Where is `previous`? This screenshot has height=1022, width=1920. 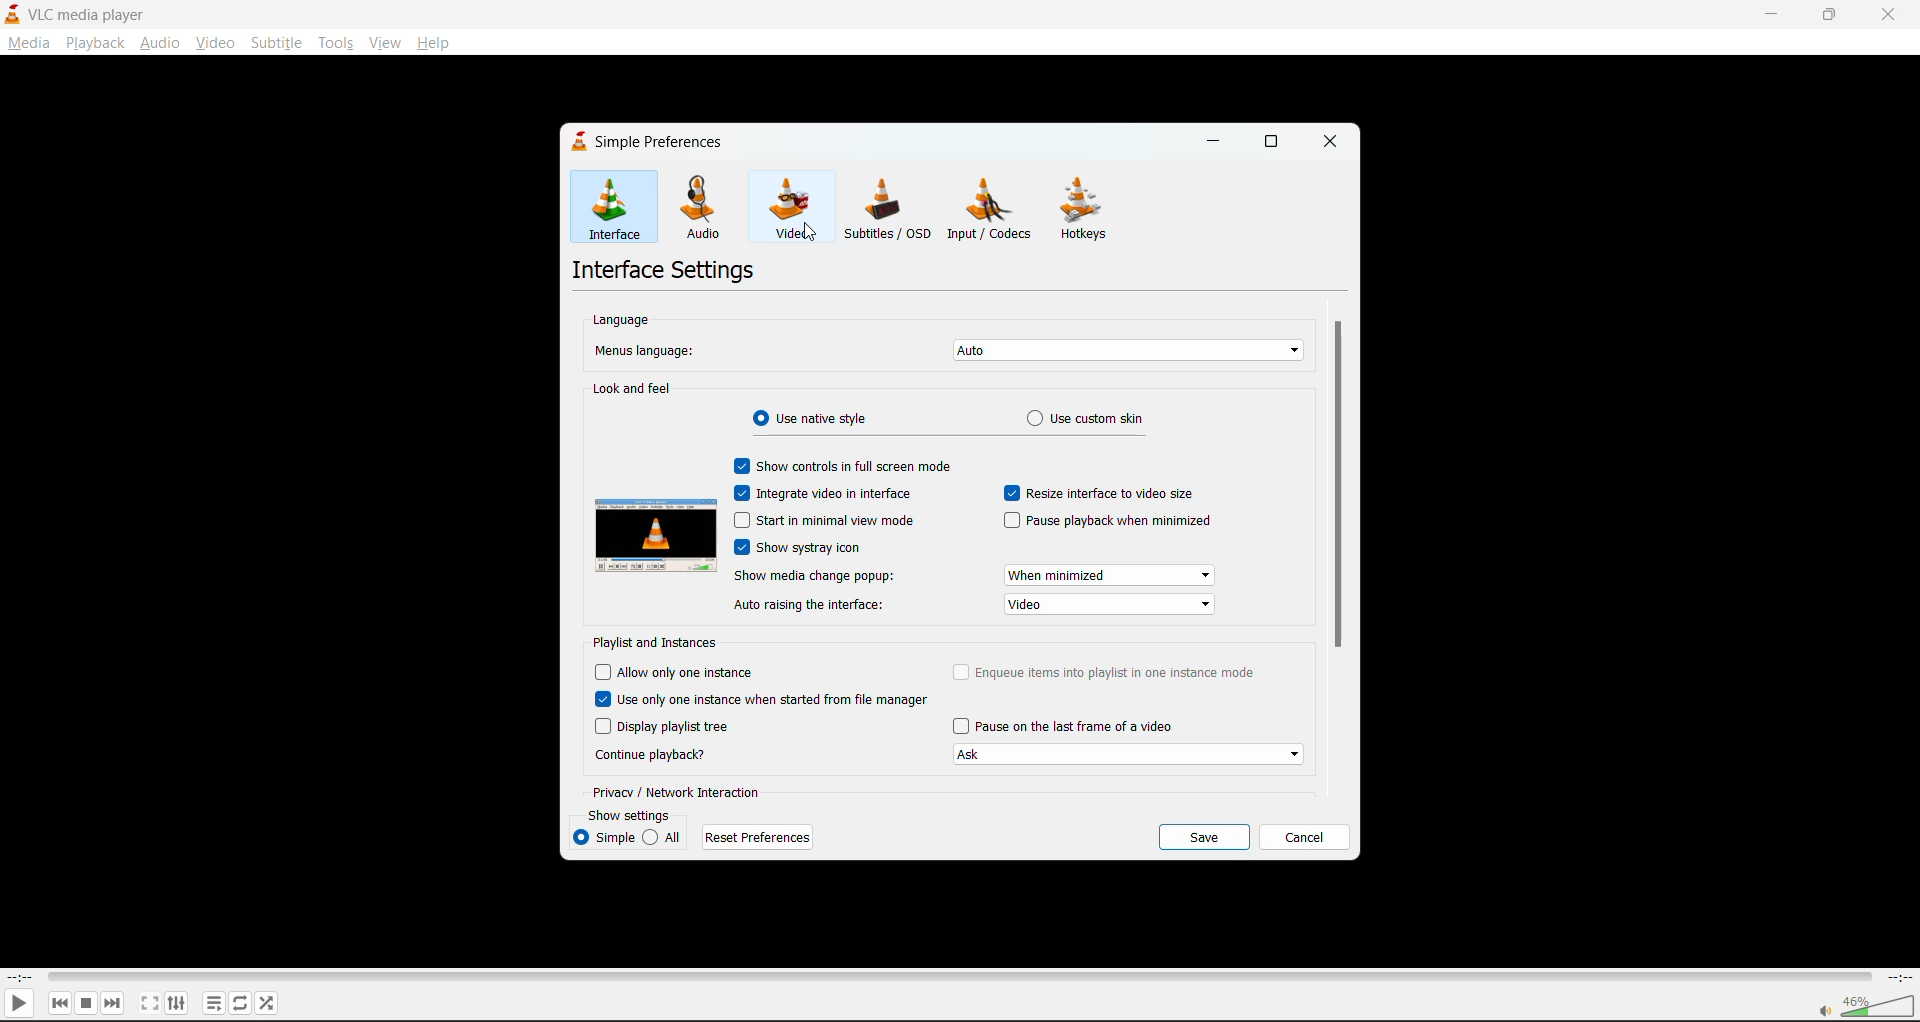 previous is located at coordinates (59, 1004).